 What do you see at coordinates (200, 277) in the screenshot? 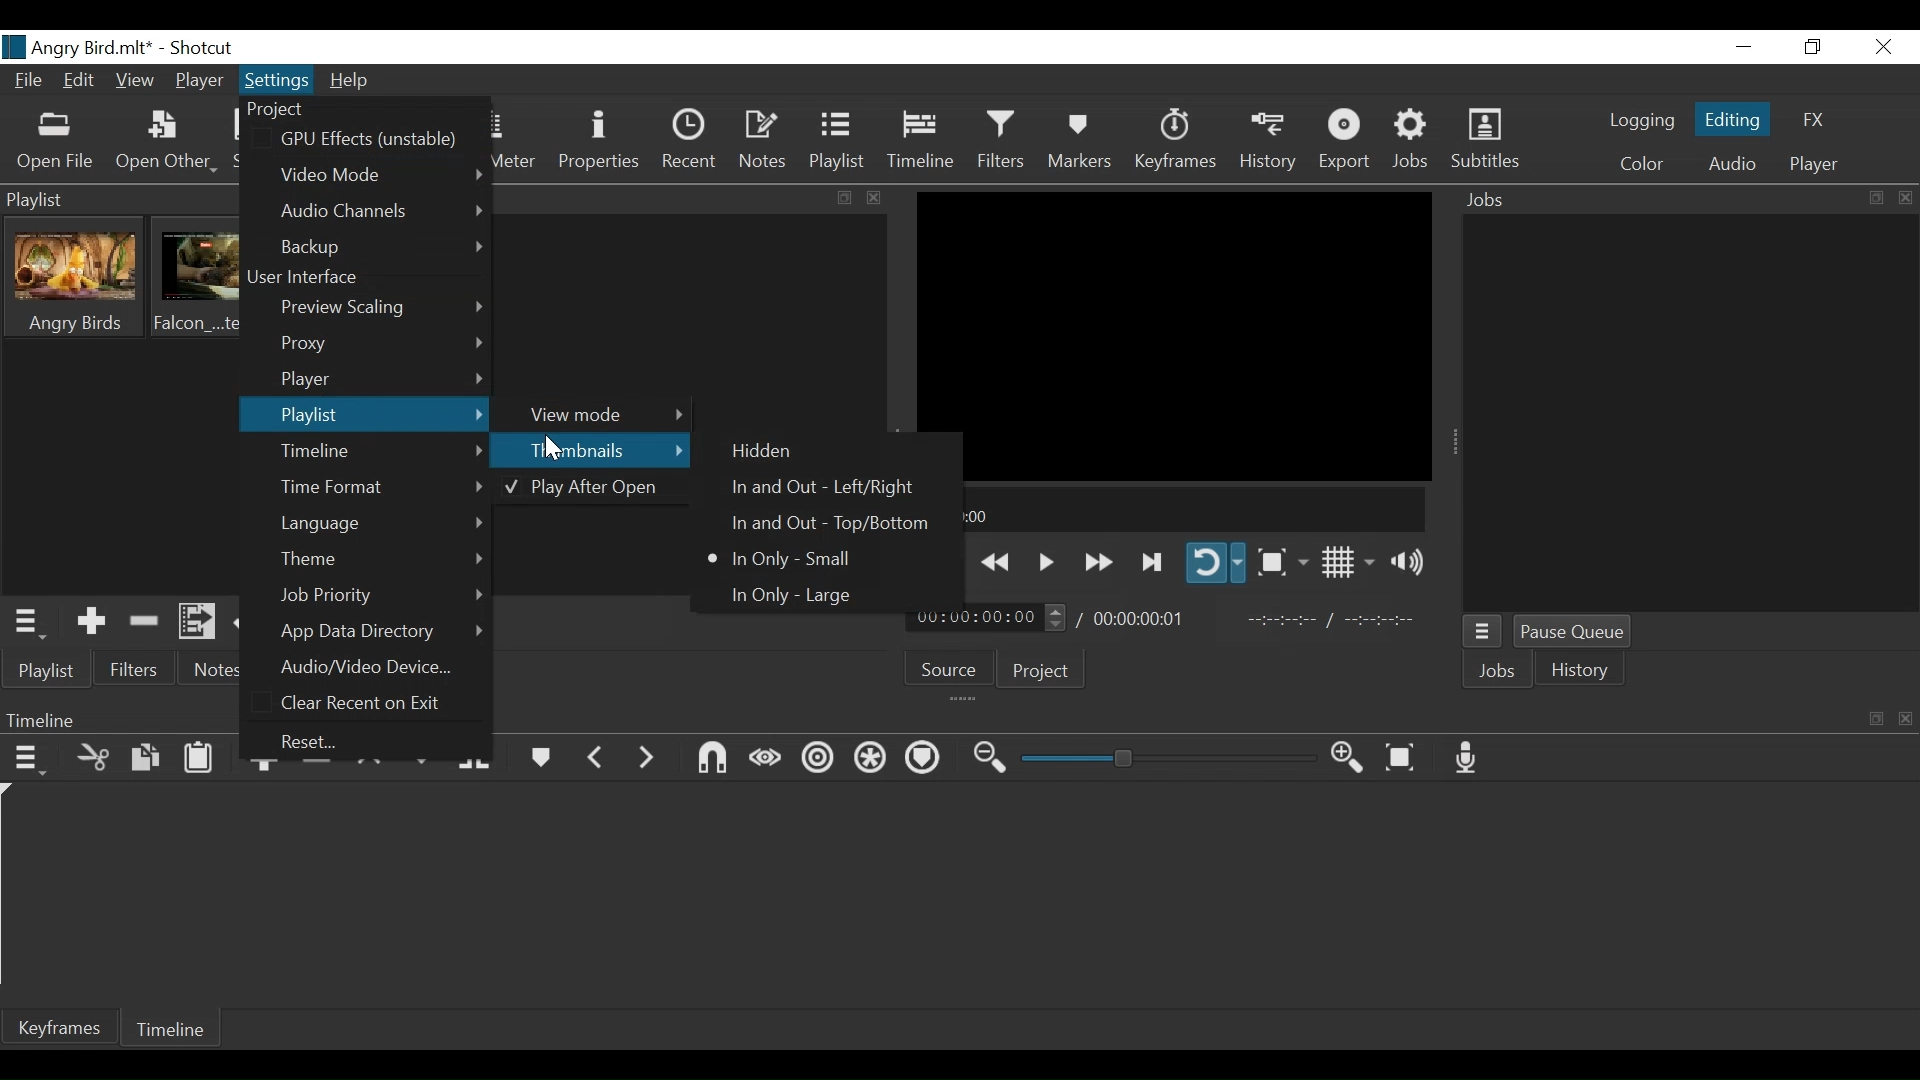
I see `Clip` at bounding box center [200, 277].